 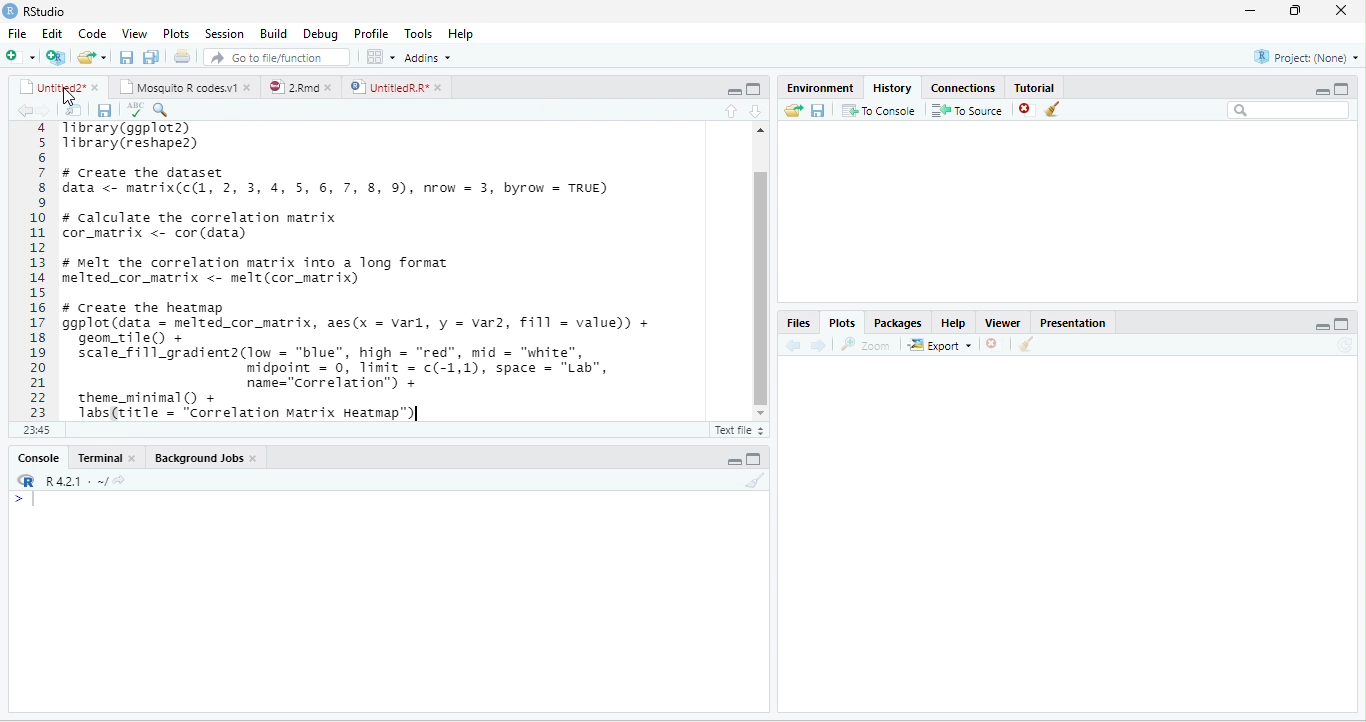 I want to click on previous, so click(x=797, y=345).